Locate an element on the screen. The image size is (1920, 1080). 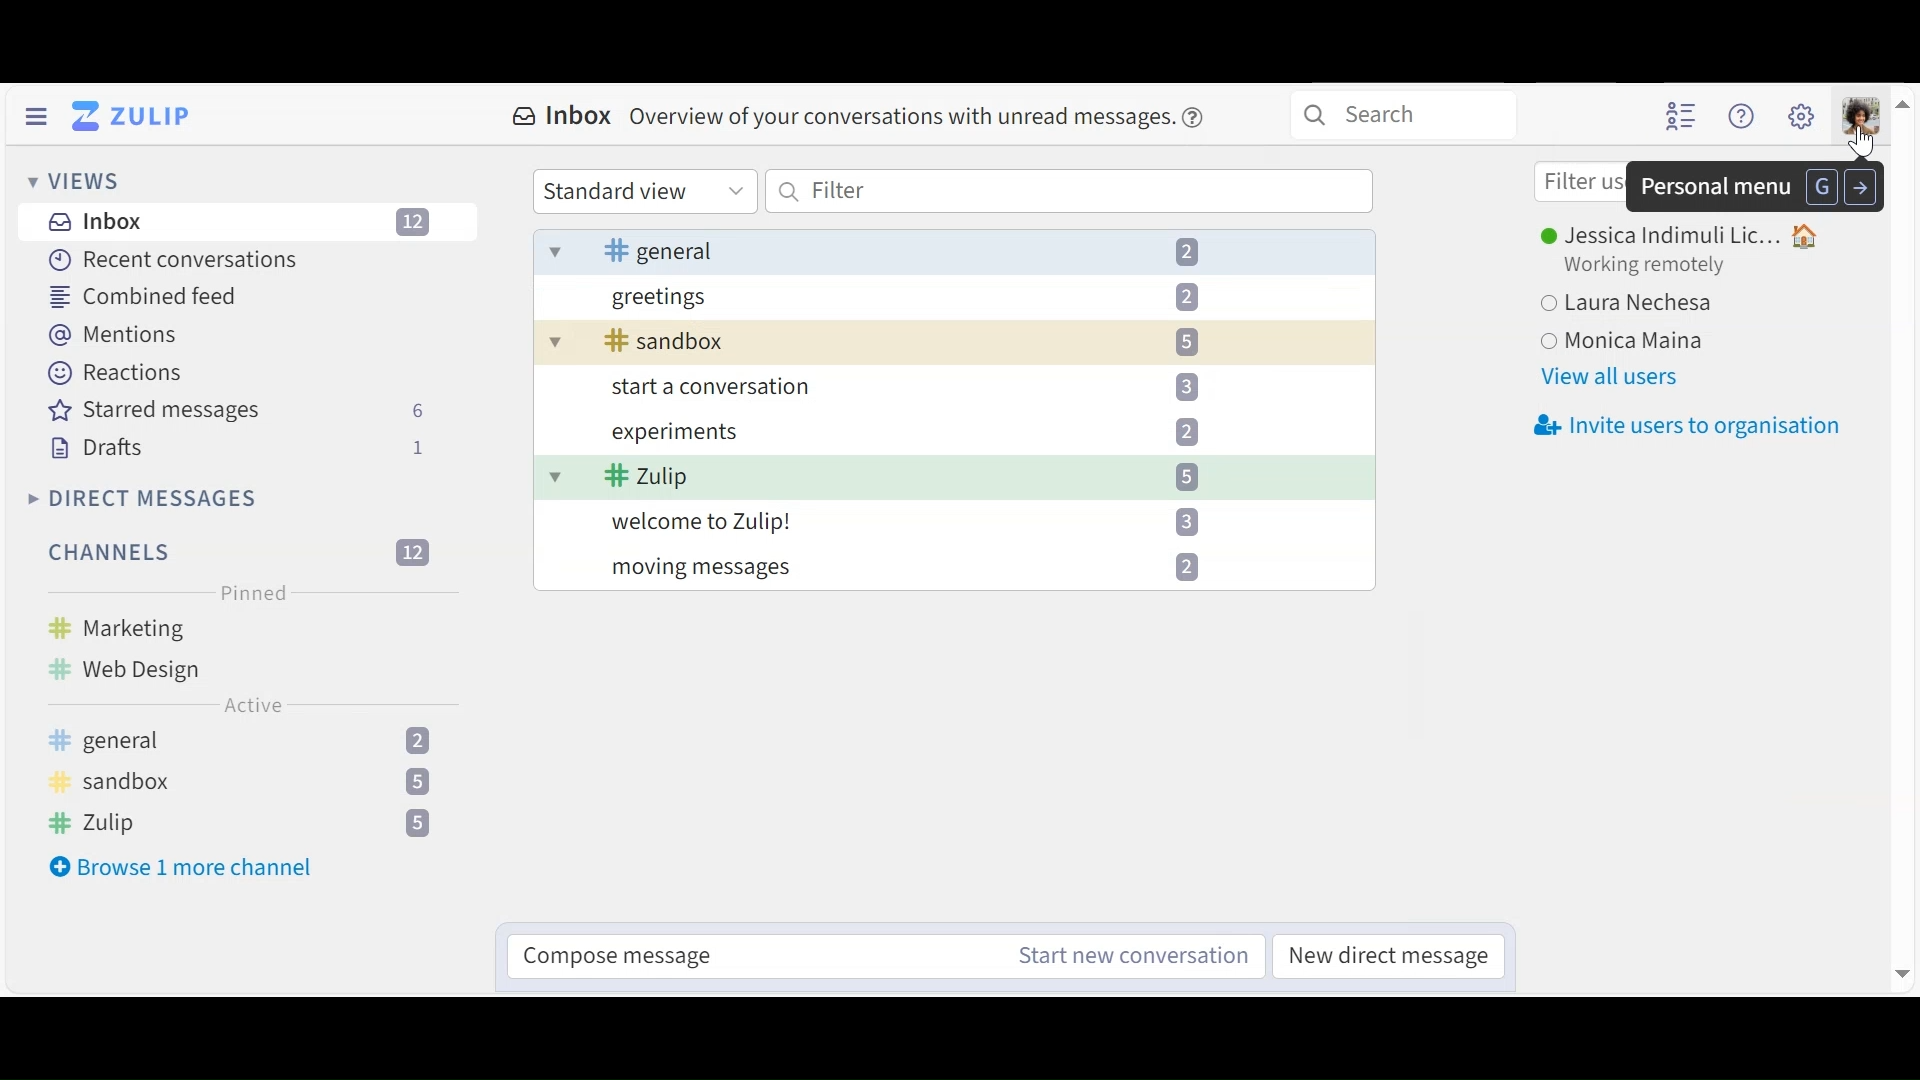
Personal menu is located at coordinates (1754, 188).